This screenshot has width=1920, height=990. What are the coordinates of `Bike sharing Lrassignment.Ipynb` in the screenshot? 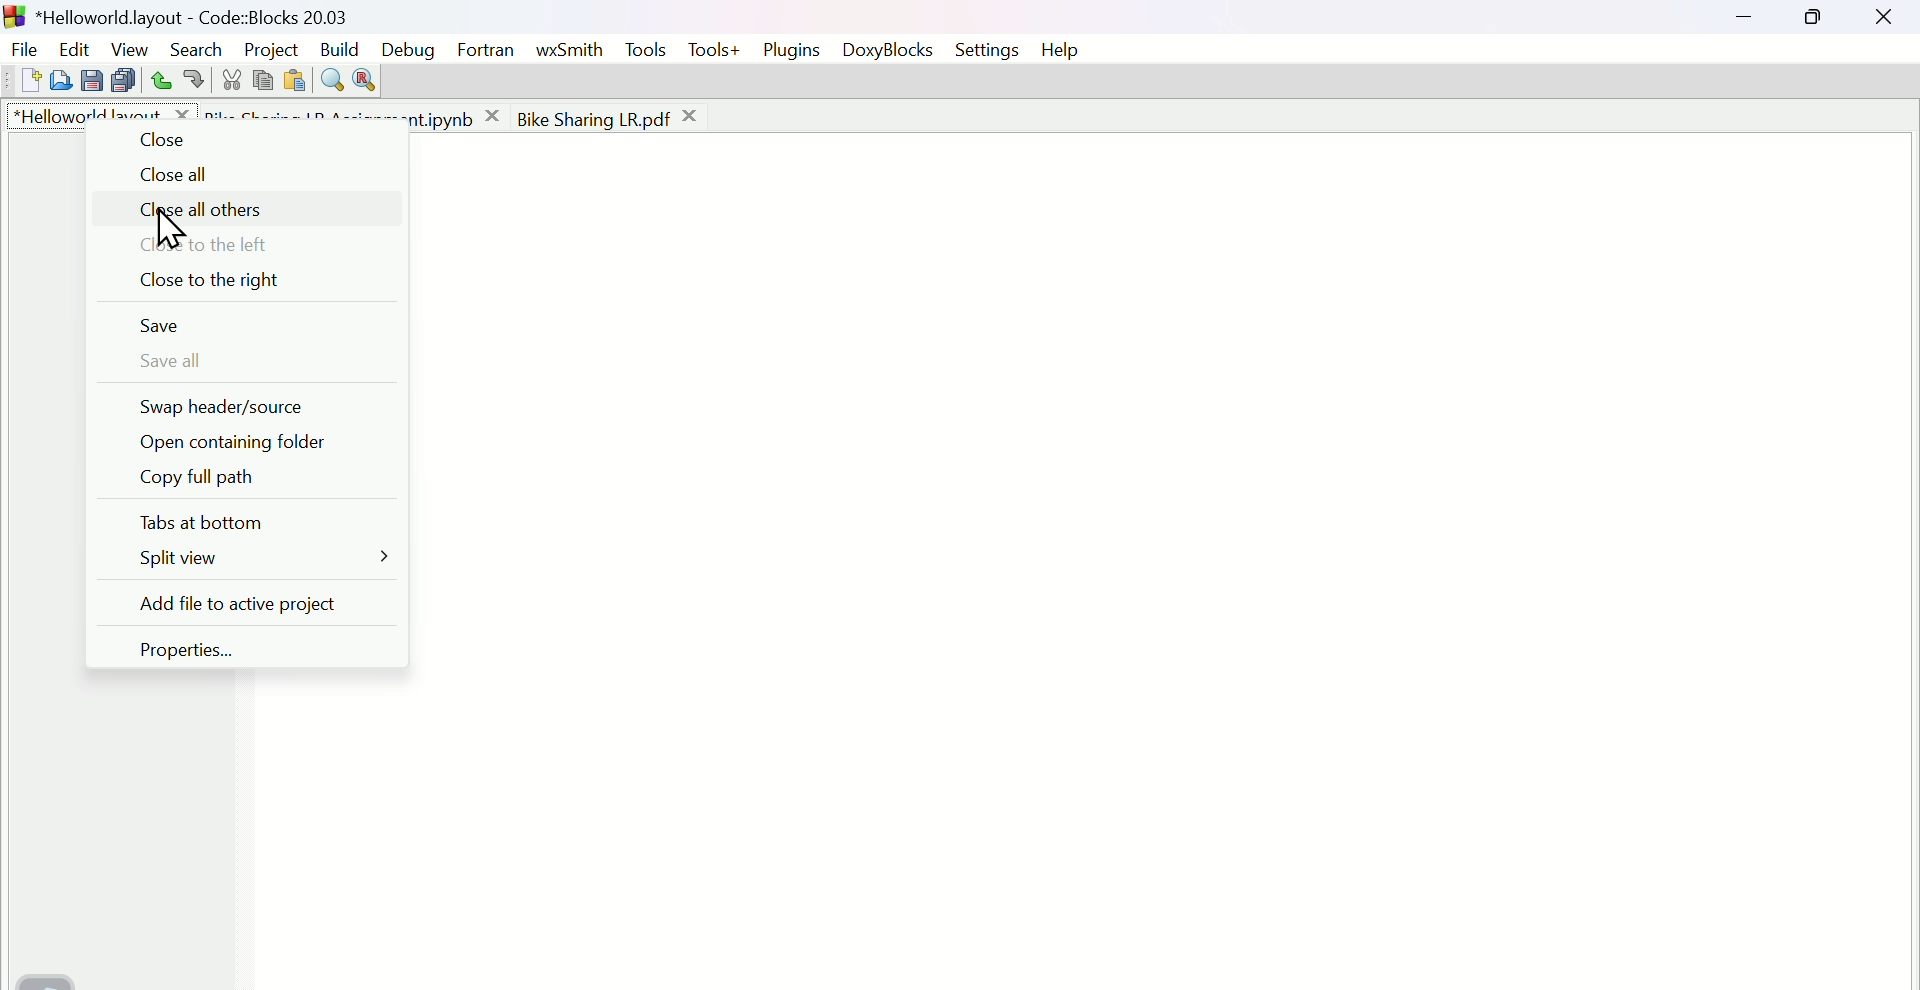 It's located at (354, 115).